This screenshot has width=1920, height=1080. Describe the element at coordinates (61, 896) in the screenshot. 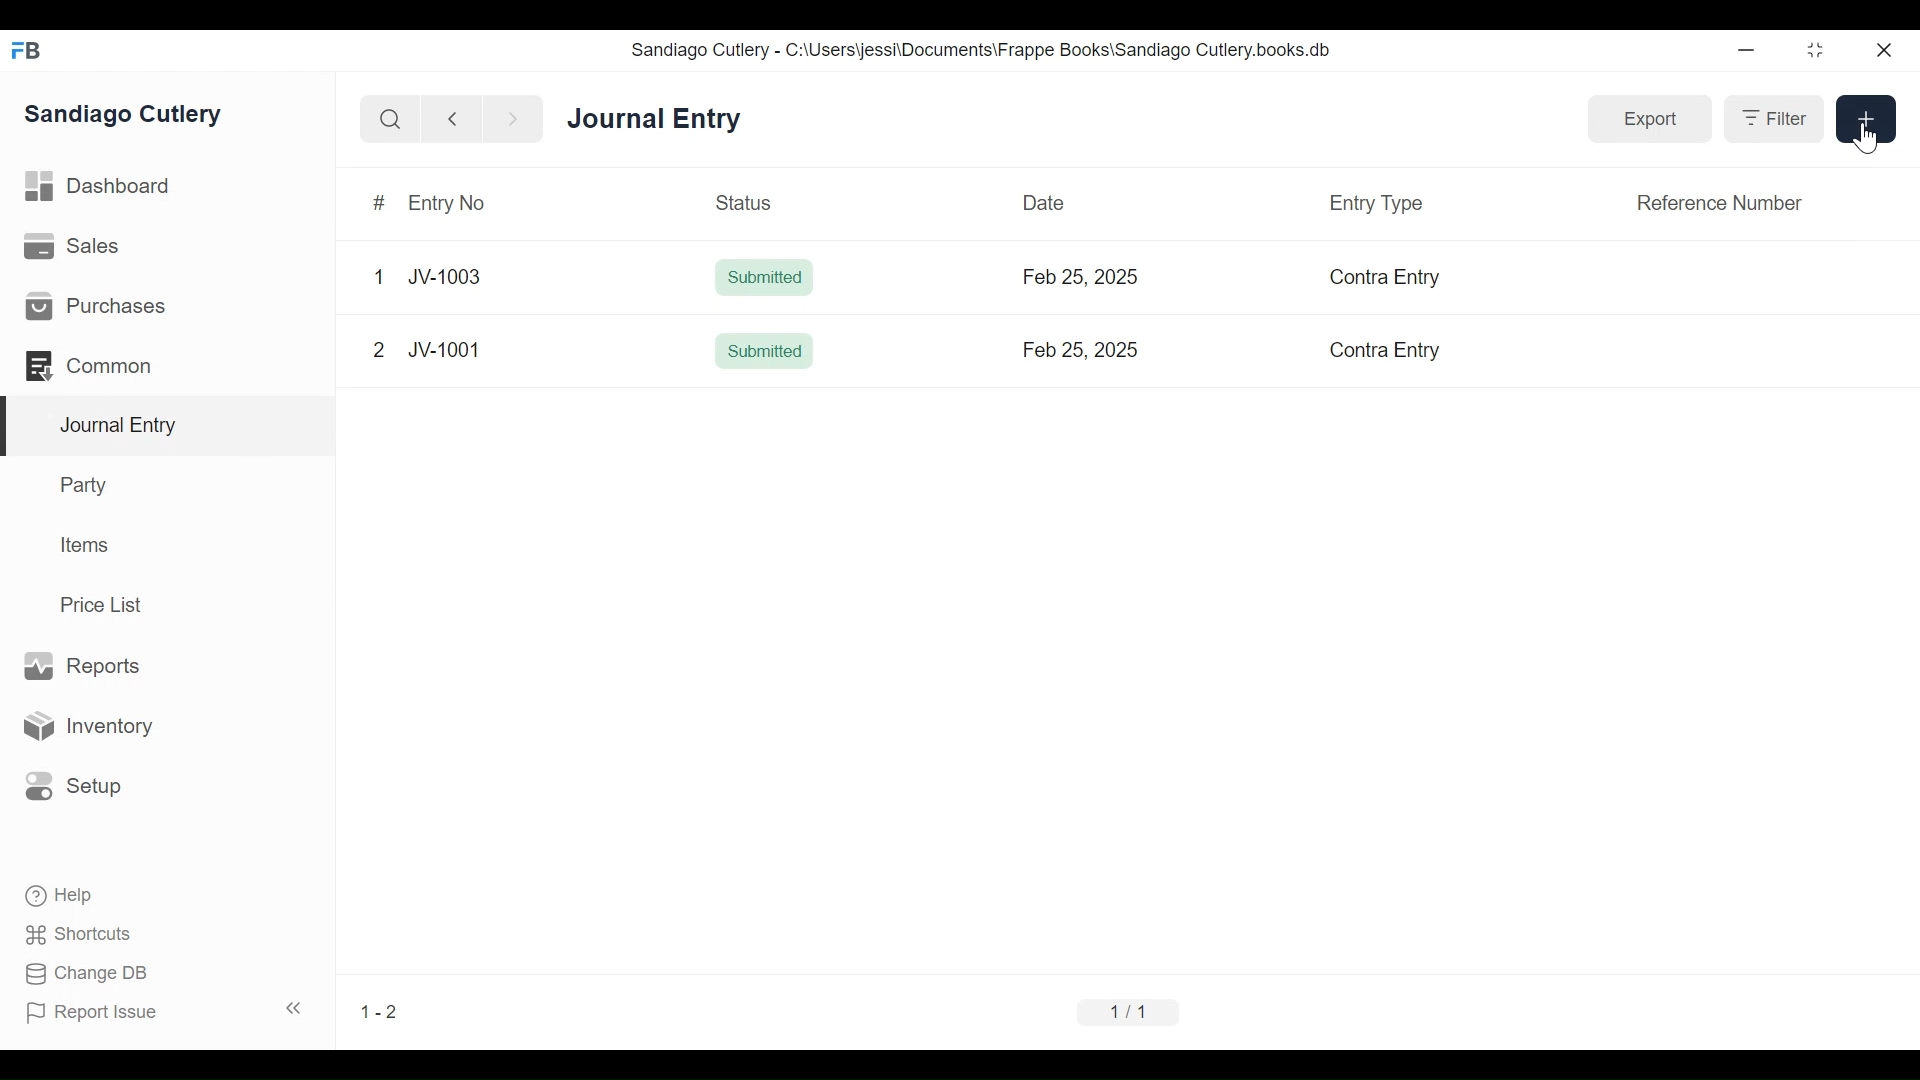

I see `Help` at that location.